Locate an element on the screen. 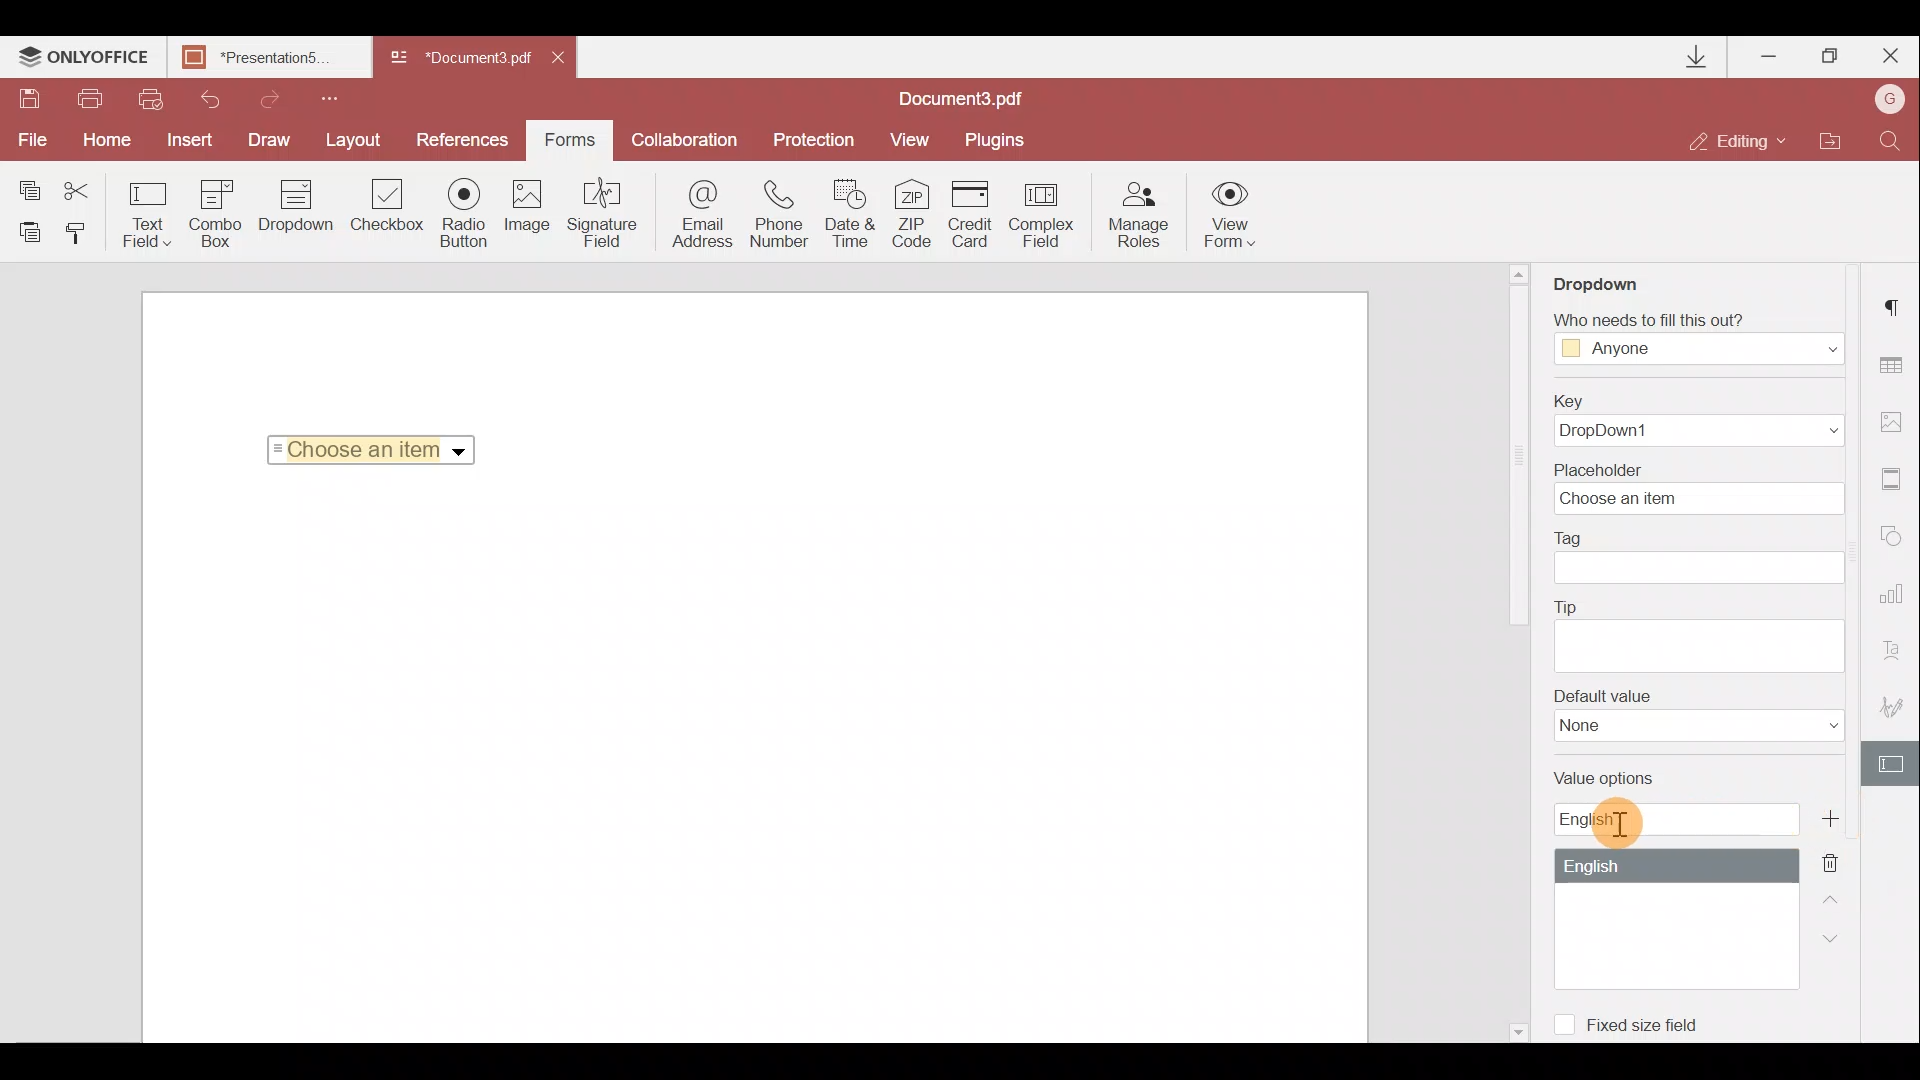 Image resolution: width=1920 pixels, height=1080 pixels. Redo is located at coordinates (260, 96).